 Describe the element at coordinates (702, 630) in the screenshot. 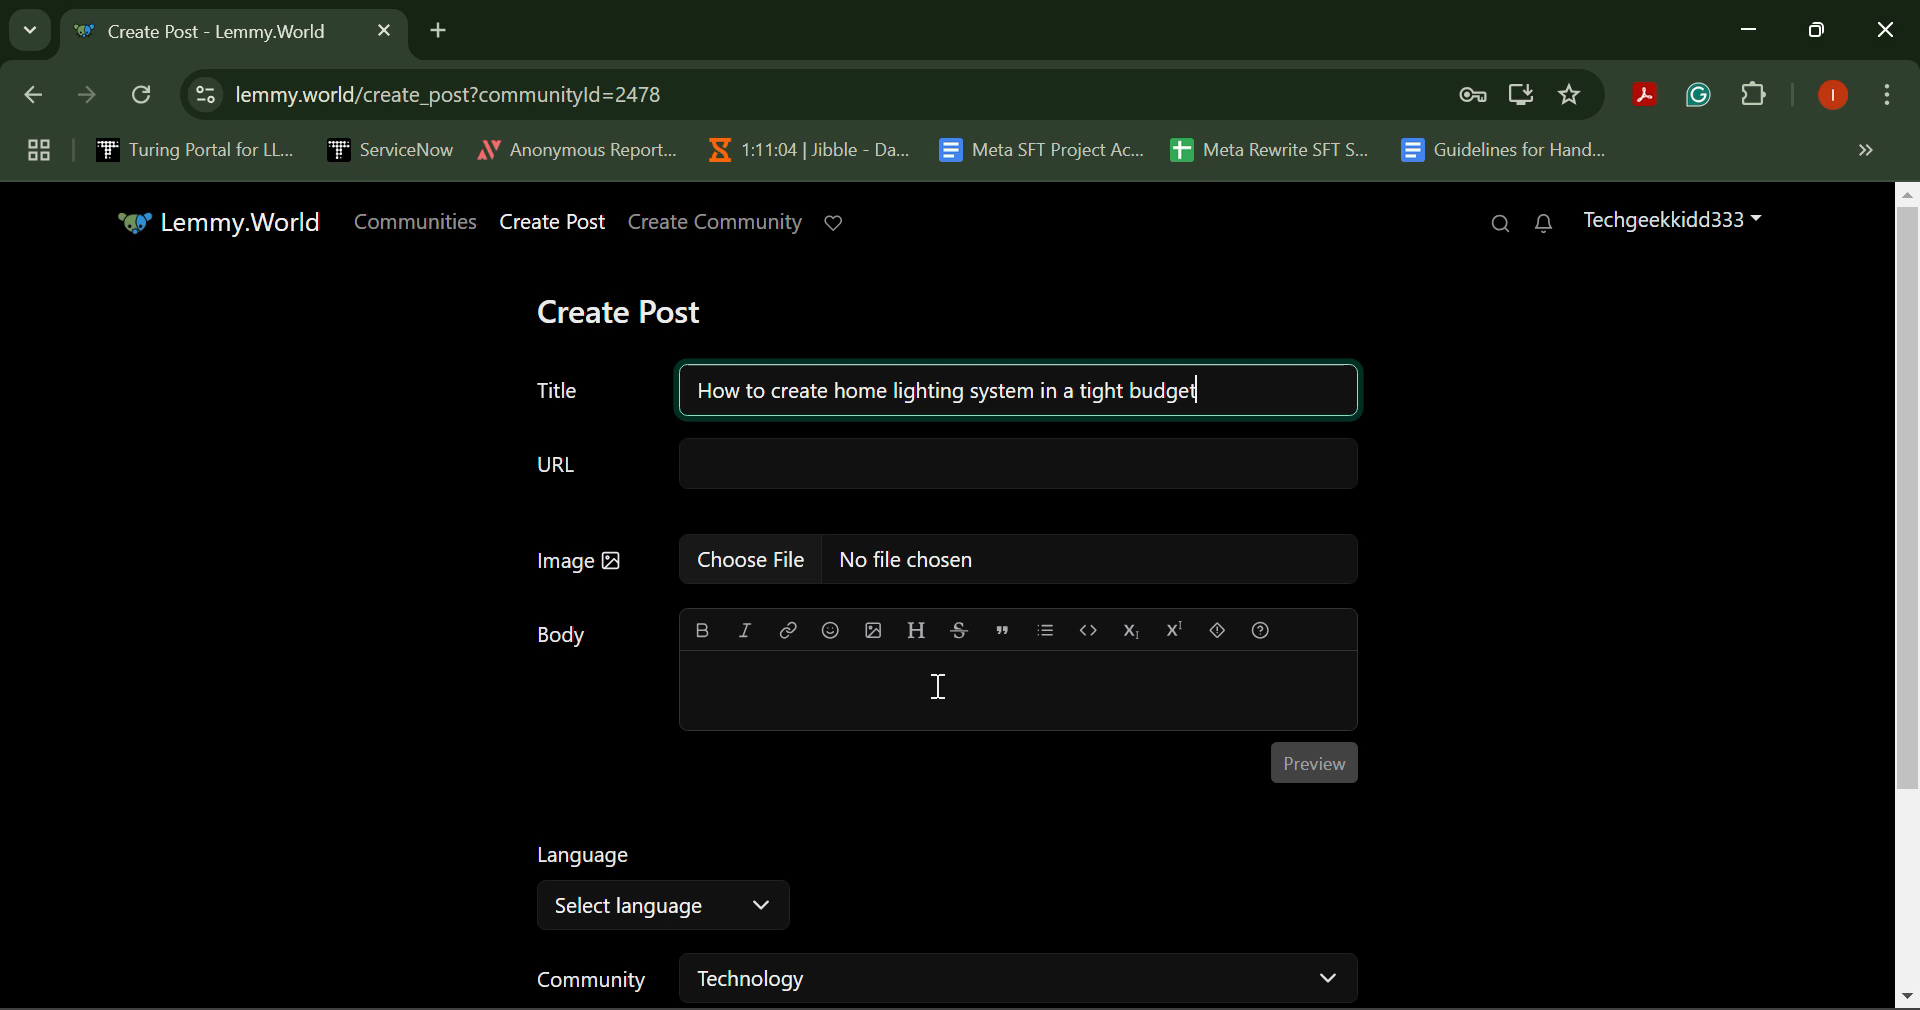

I see `bold` at that location.